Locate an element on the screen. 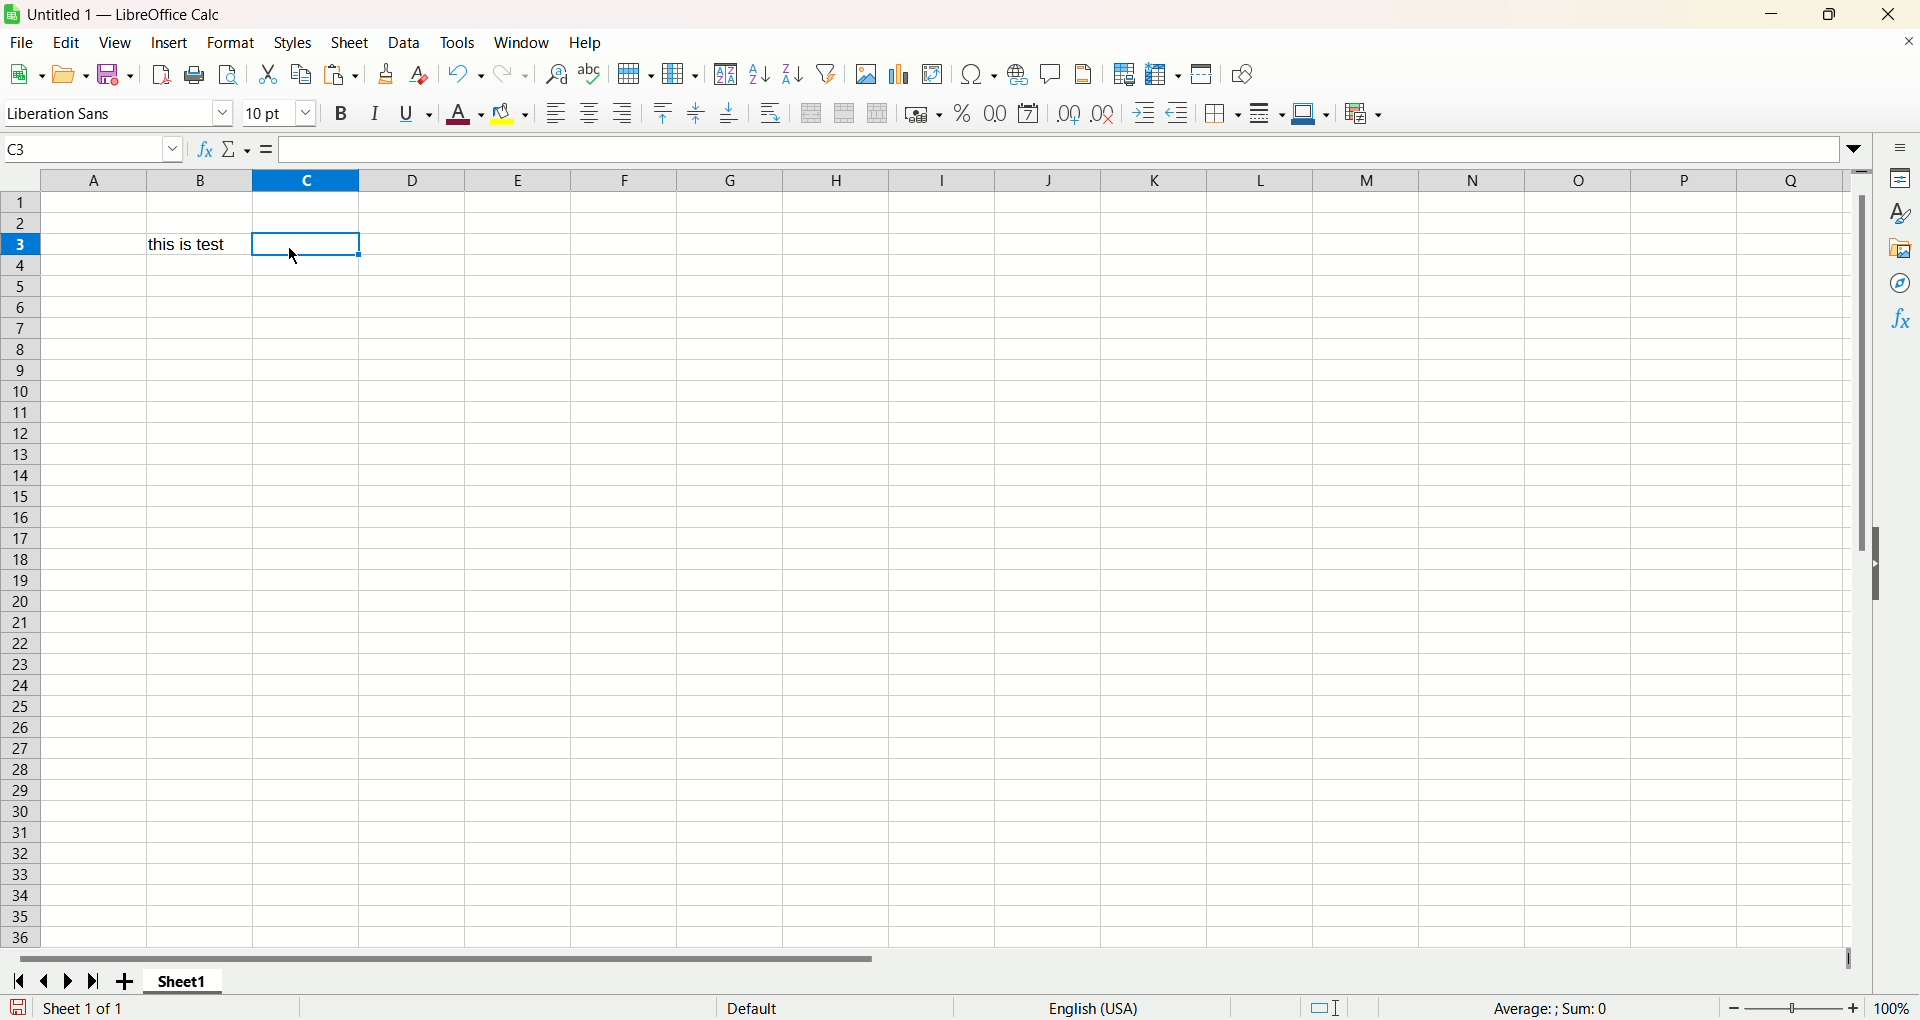 The height and width of the screenshot is (1020, 1920). redo is located at coordinates (516, 71).